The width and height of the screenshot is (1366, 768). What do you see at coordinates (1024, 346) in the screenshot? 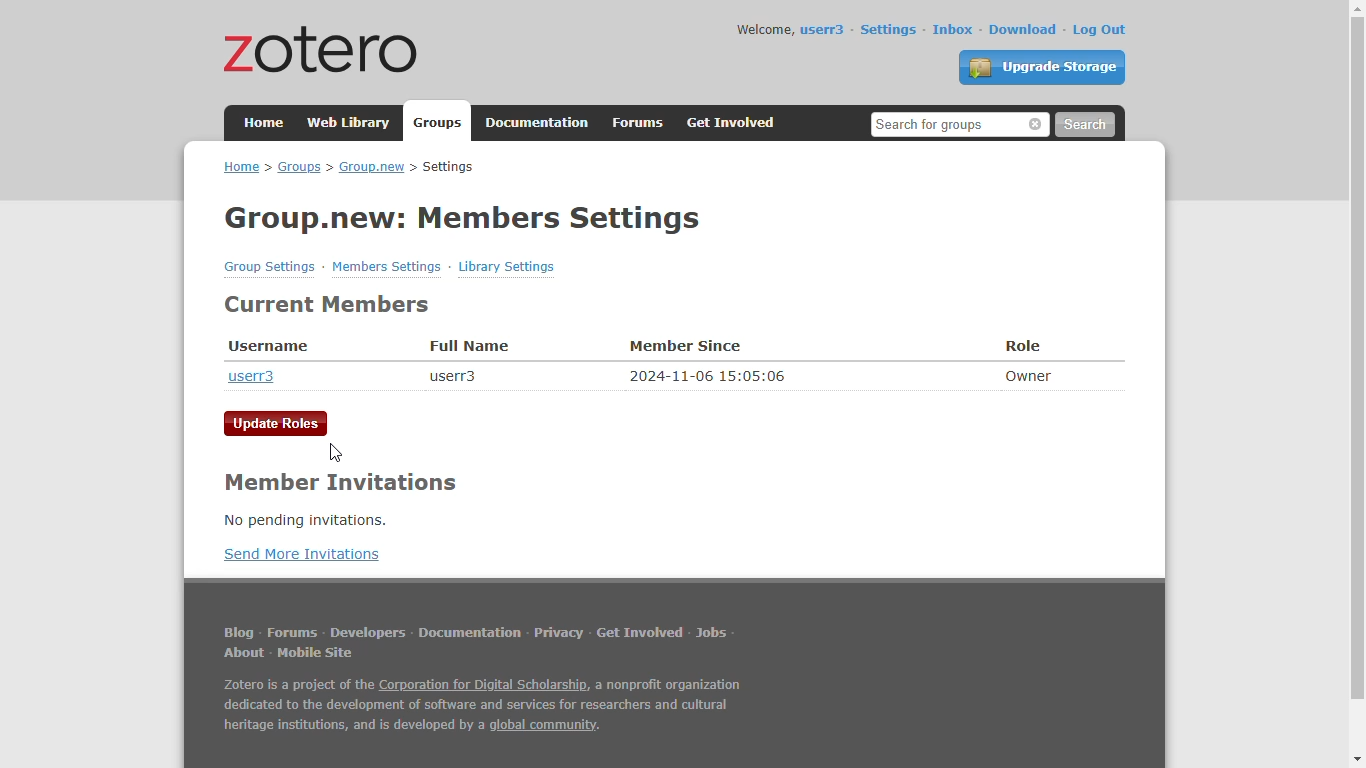
I see `role` at bounding box center [1024, 346].